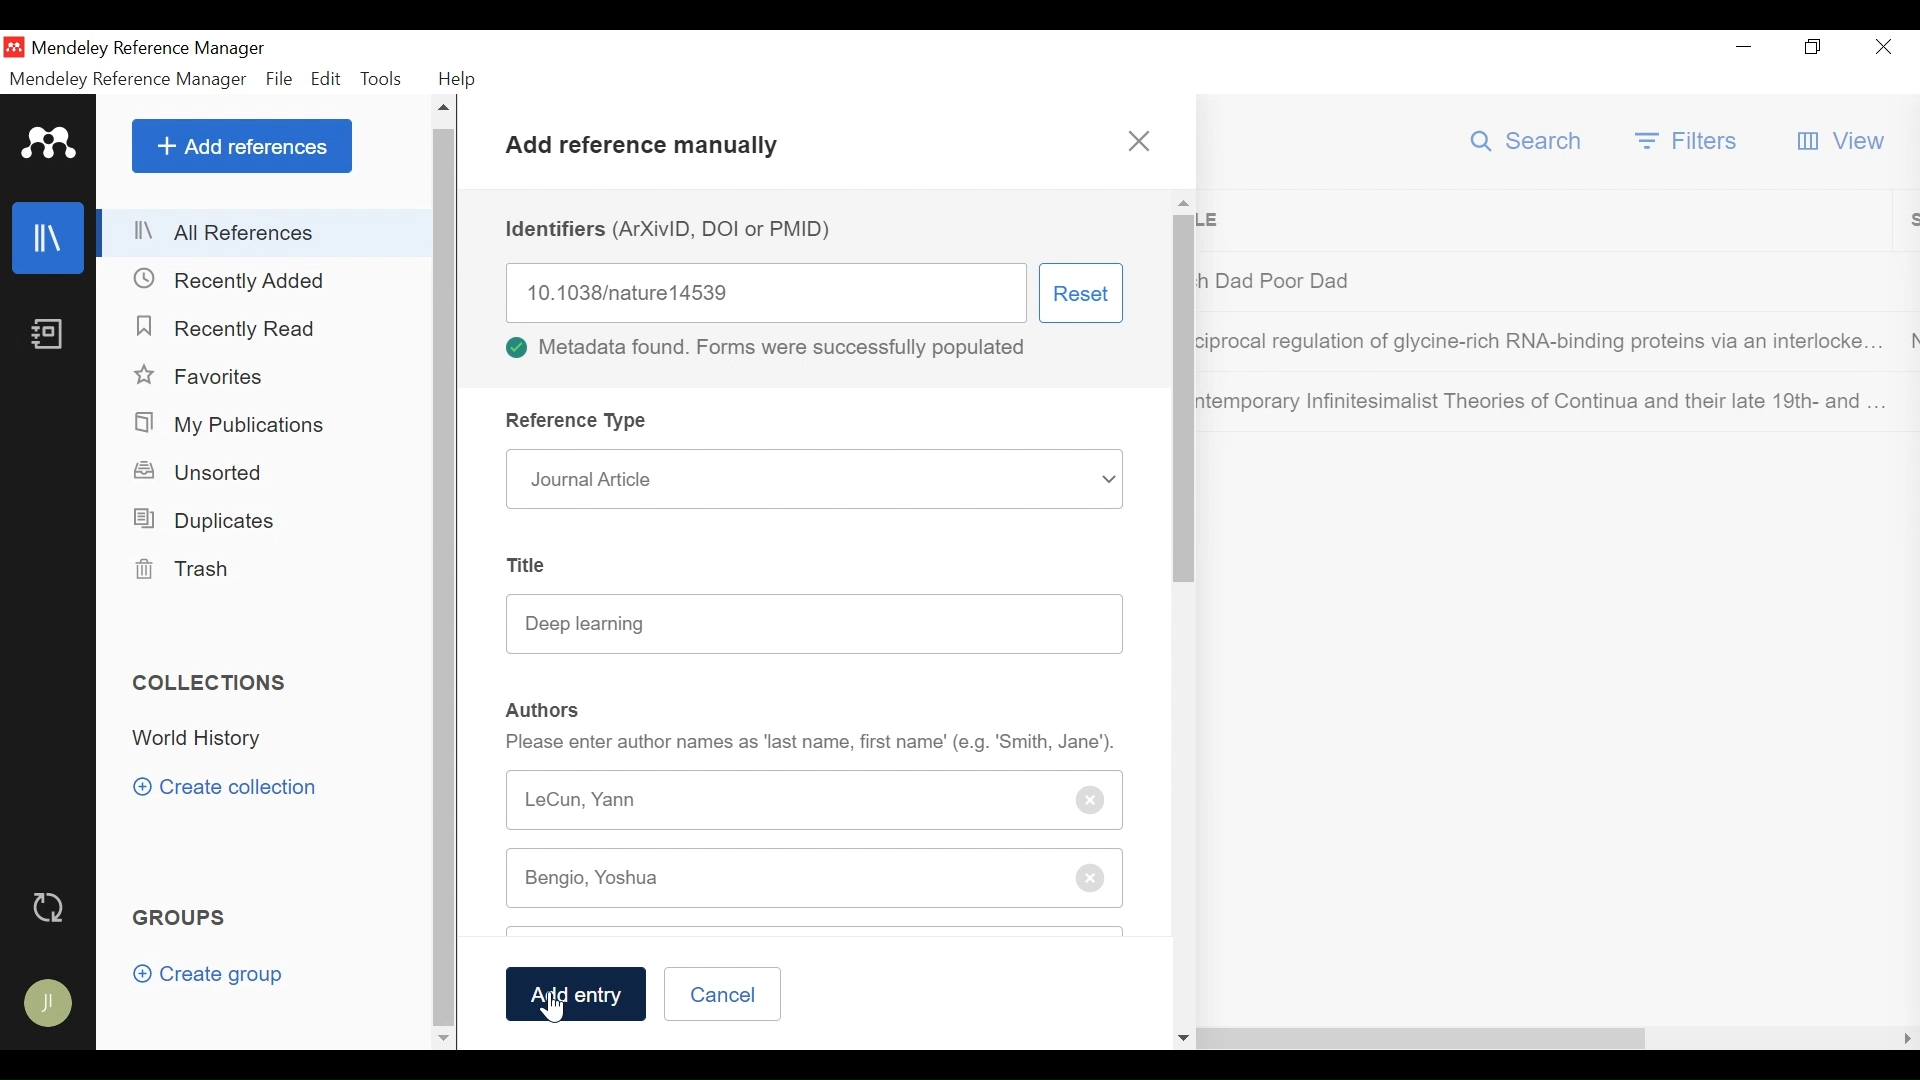  What do you see at coordinates (280, 79) in the screenshot?
I see `File` at bounding box center [280, 79].